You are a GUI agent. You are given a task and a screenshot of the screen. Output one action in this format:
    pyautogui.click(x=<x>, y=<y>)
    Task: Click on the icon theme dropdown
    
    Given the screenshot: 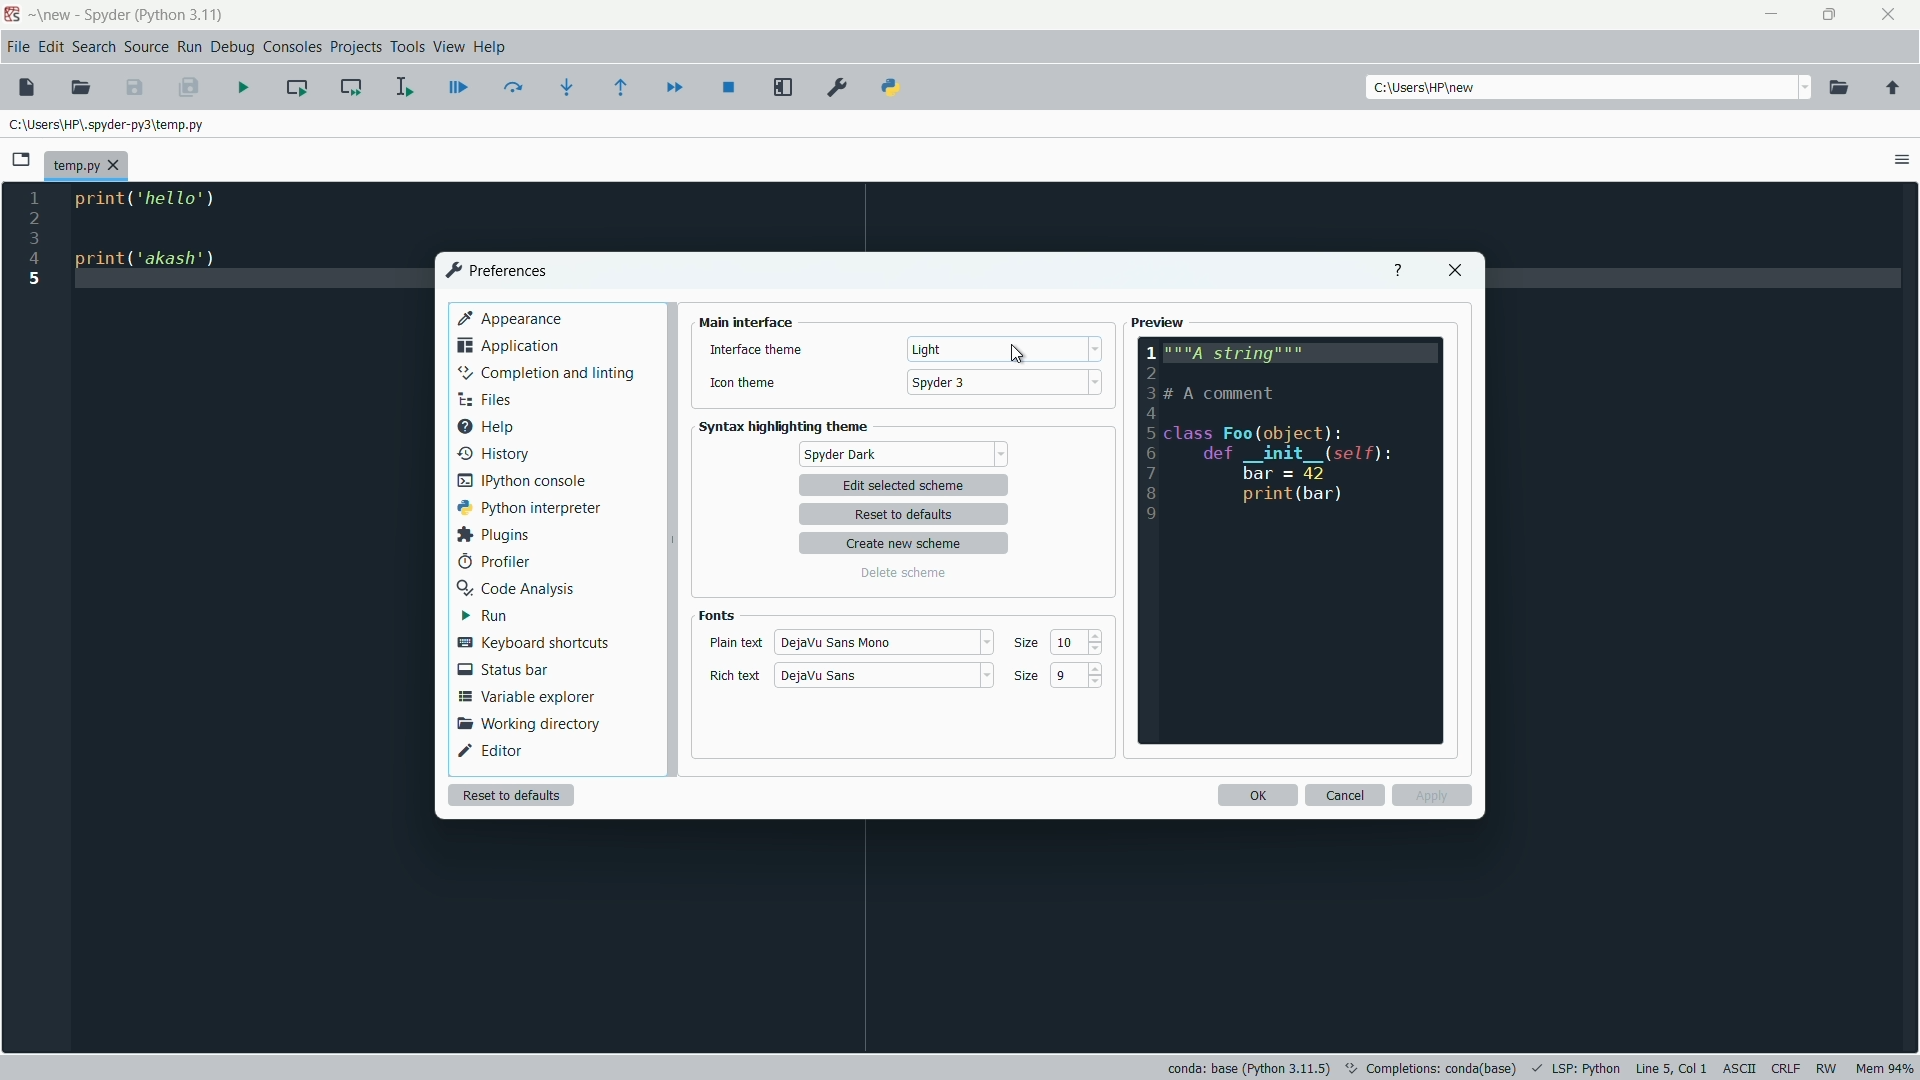 What is the action you would take?
    pyautogui.click(x=1003, y=381)
    